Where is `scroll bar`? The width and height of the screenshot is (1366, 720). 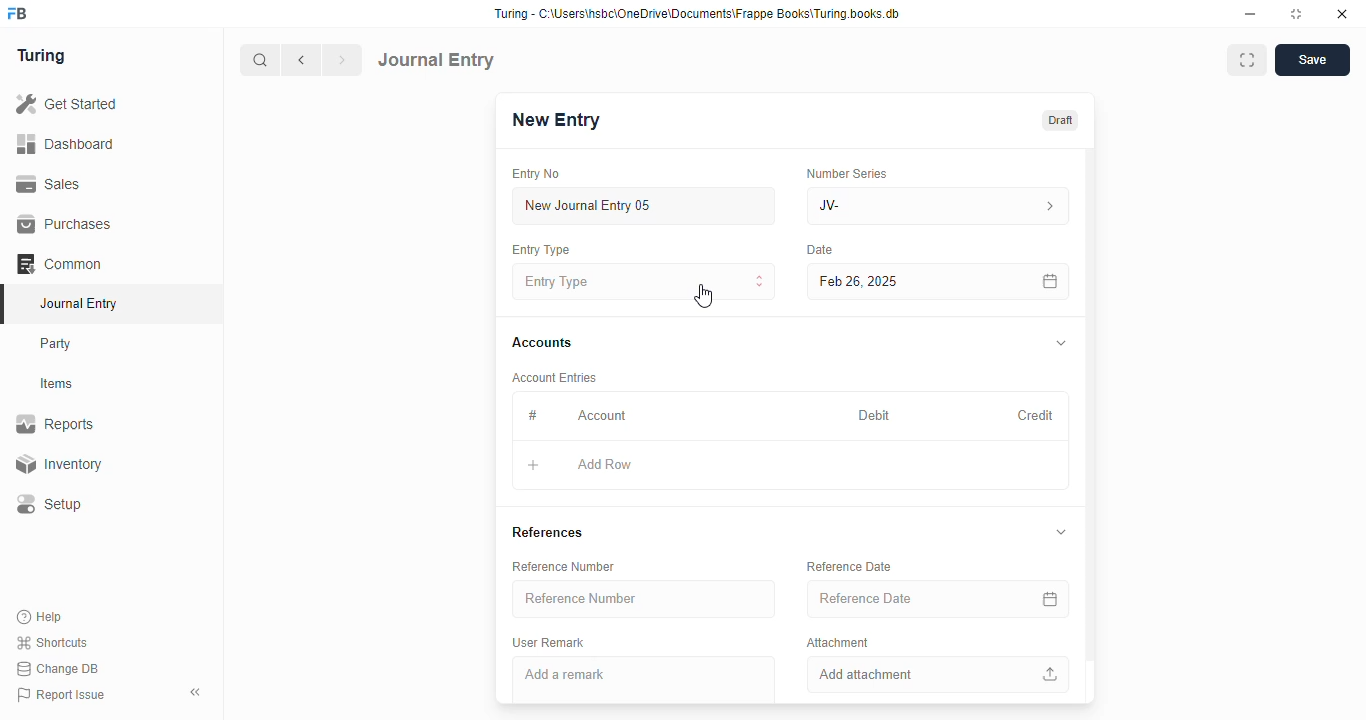
scroll bar is located at coordinates (1091, 424).